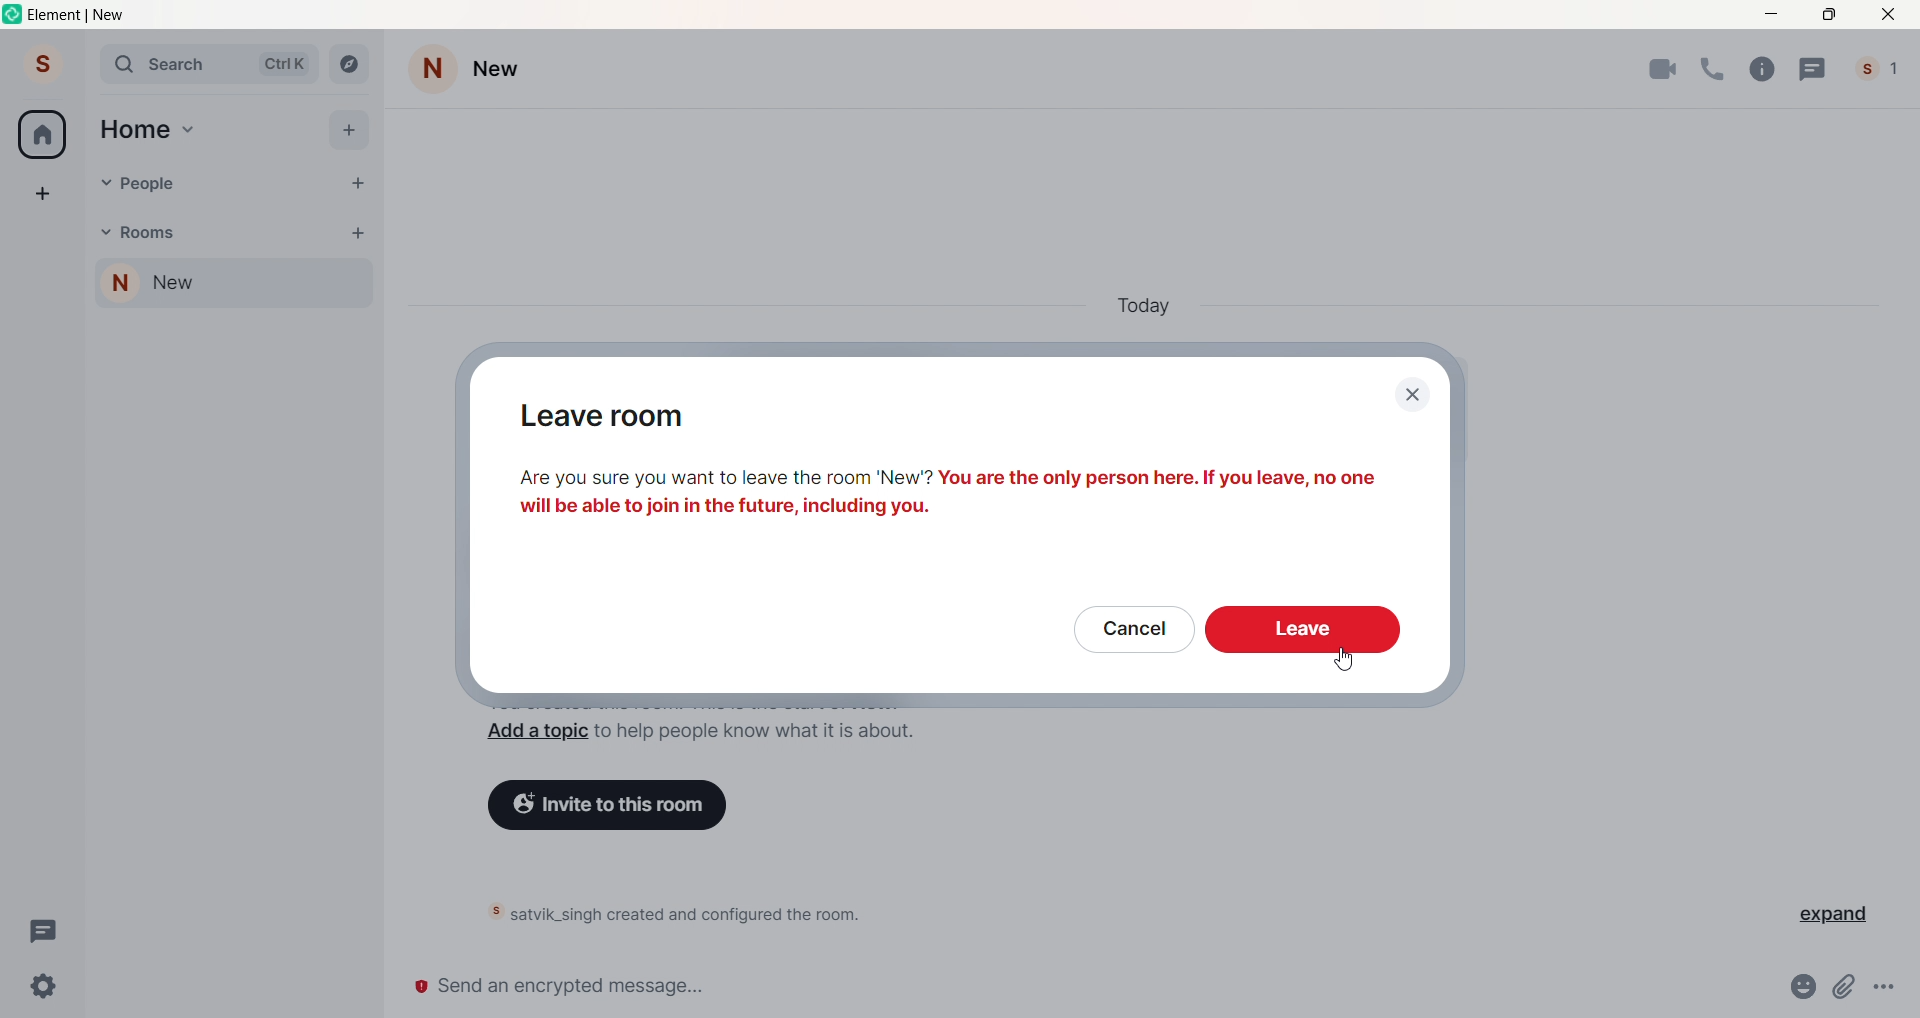 Image resolution: width=1920 pixels, height=1018 pixels. I want to click on Video, so click(1663, 70).